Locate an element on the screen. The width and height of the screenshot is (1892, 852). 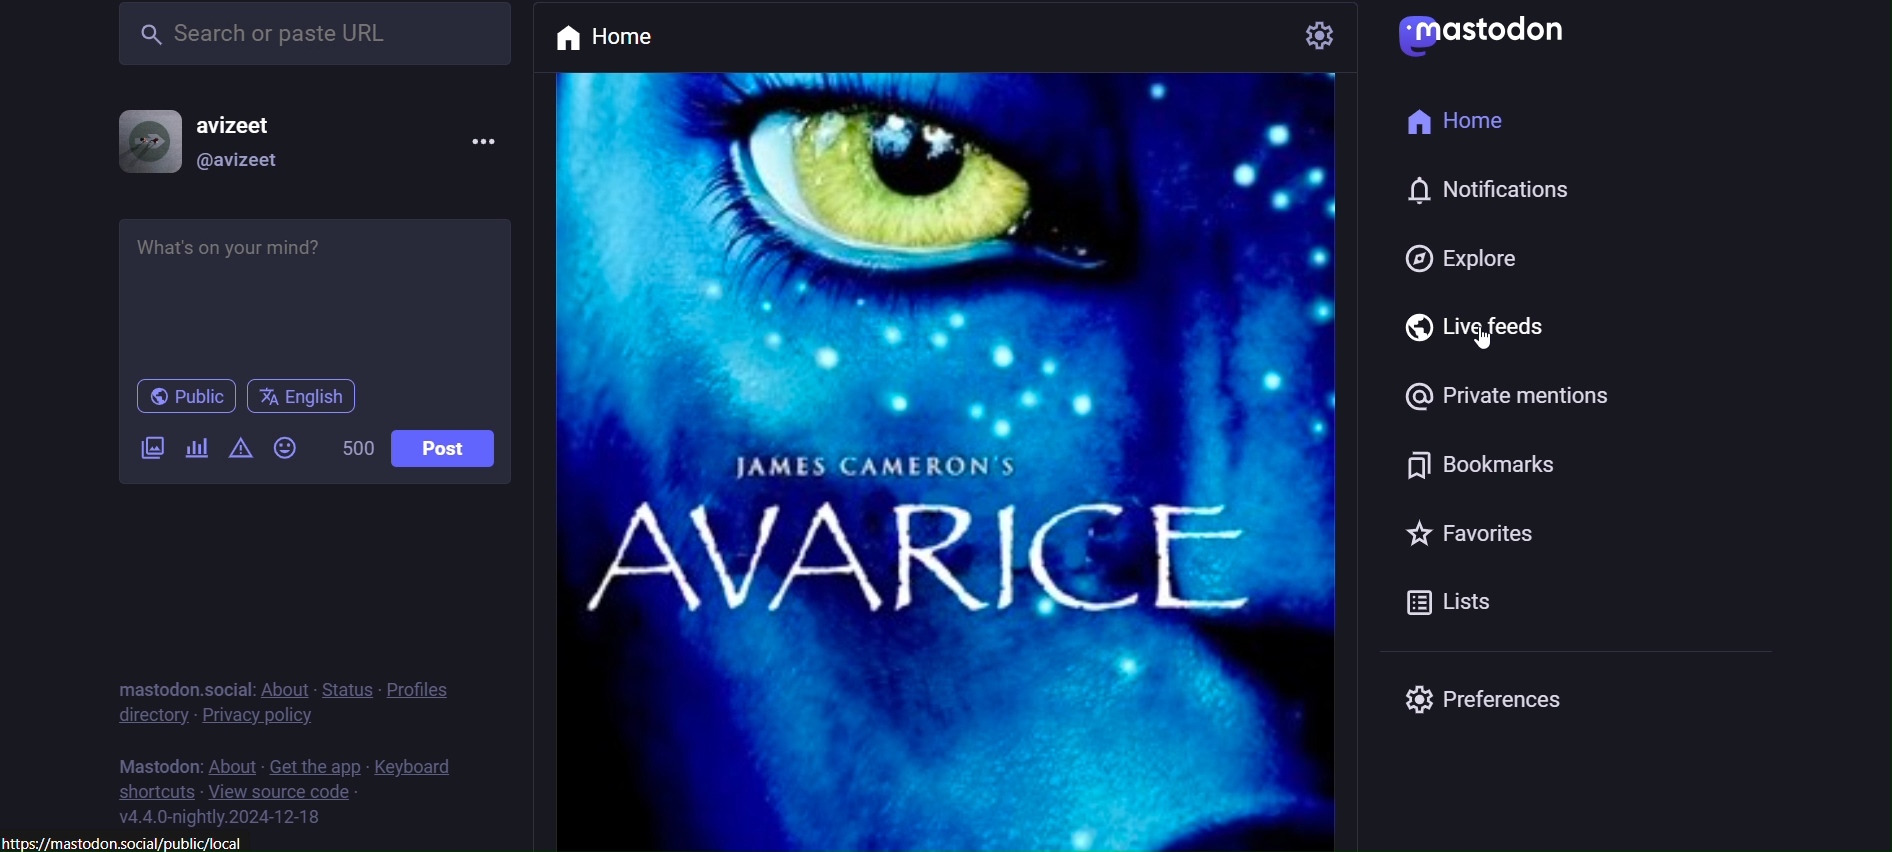
search is located at coordinates (308, 40).